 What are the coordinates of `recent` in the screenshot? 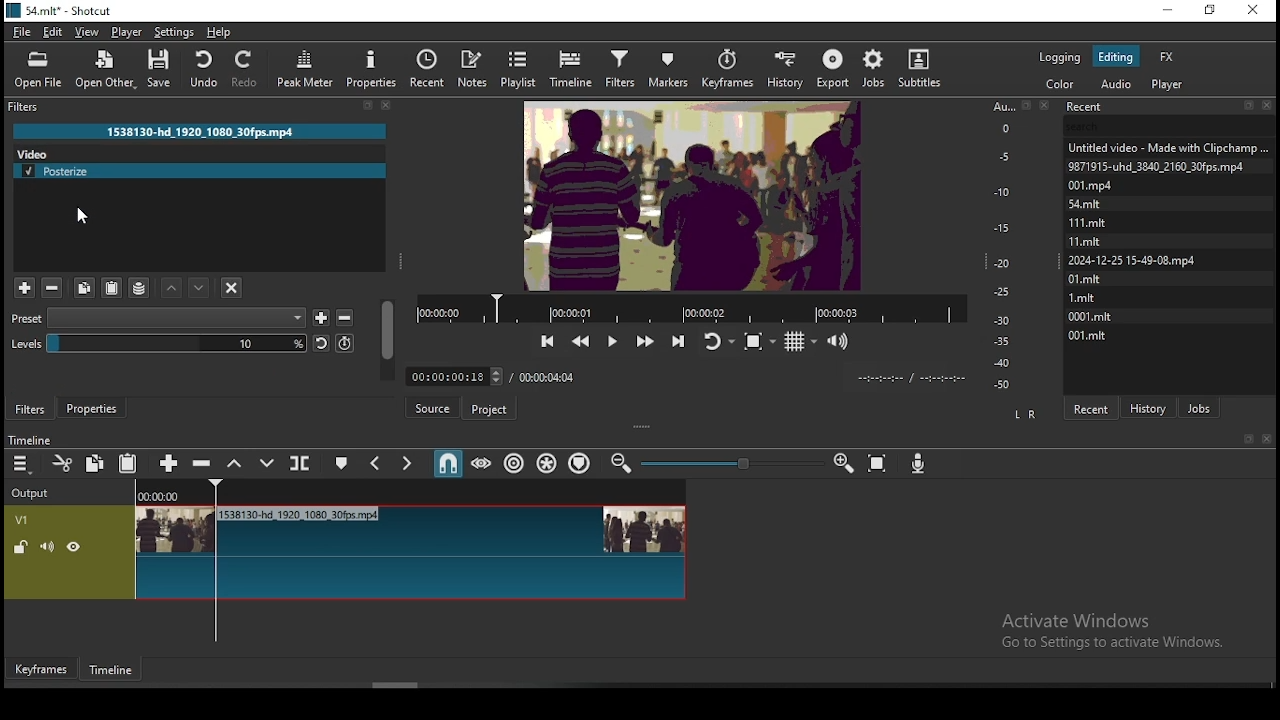 It's located at (430, 68).